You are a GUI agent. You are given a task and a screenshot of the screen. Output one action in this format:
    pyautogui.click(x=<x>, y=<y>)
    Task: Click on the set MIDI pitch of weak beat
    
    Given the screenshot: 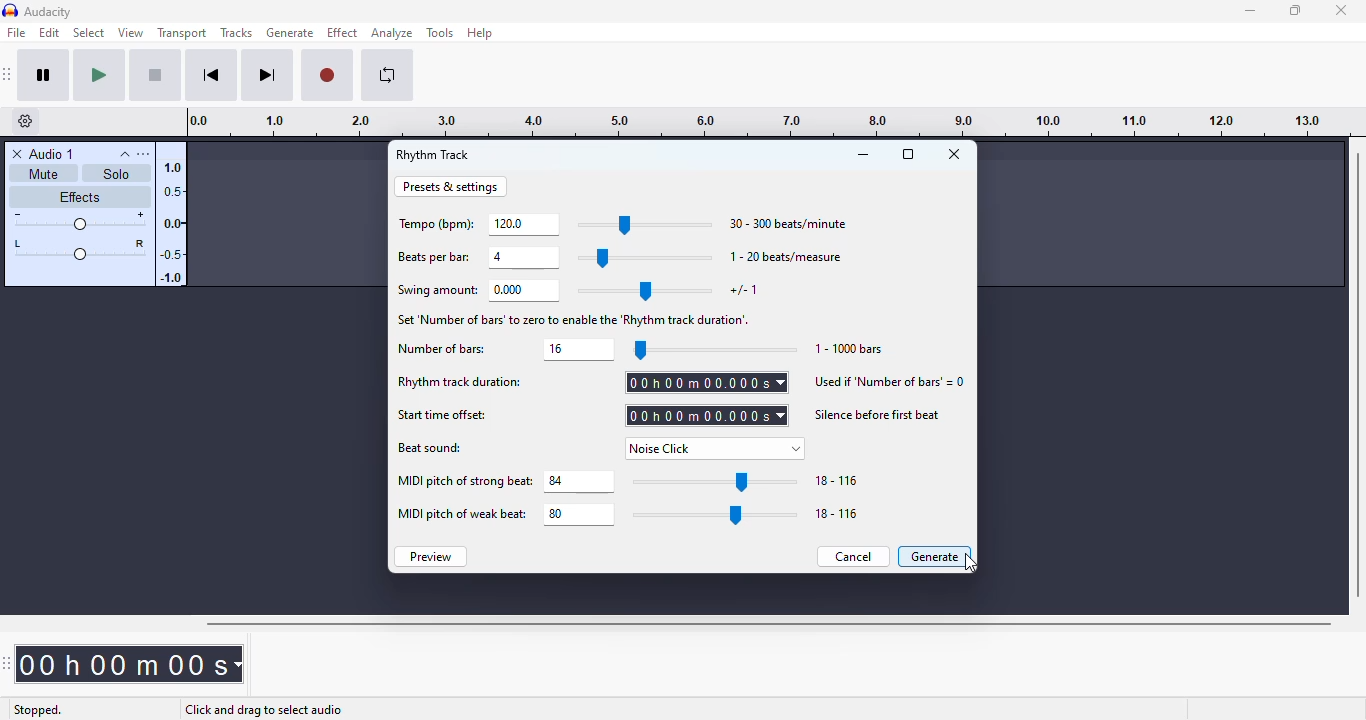 What is the action you would take?
    pyautogui.click(x=580, y=514)
    